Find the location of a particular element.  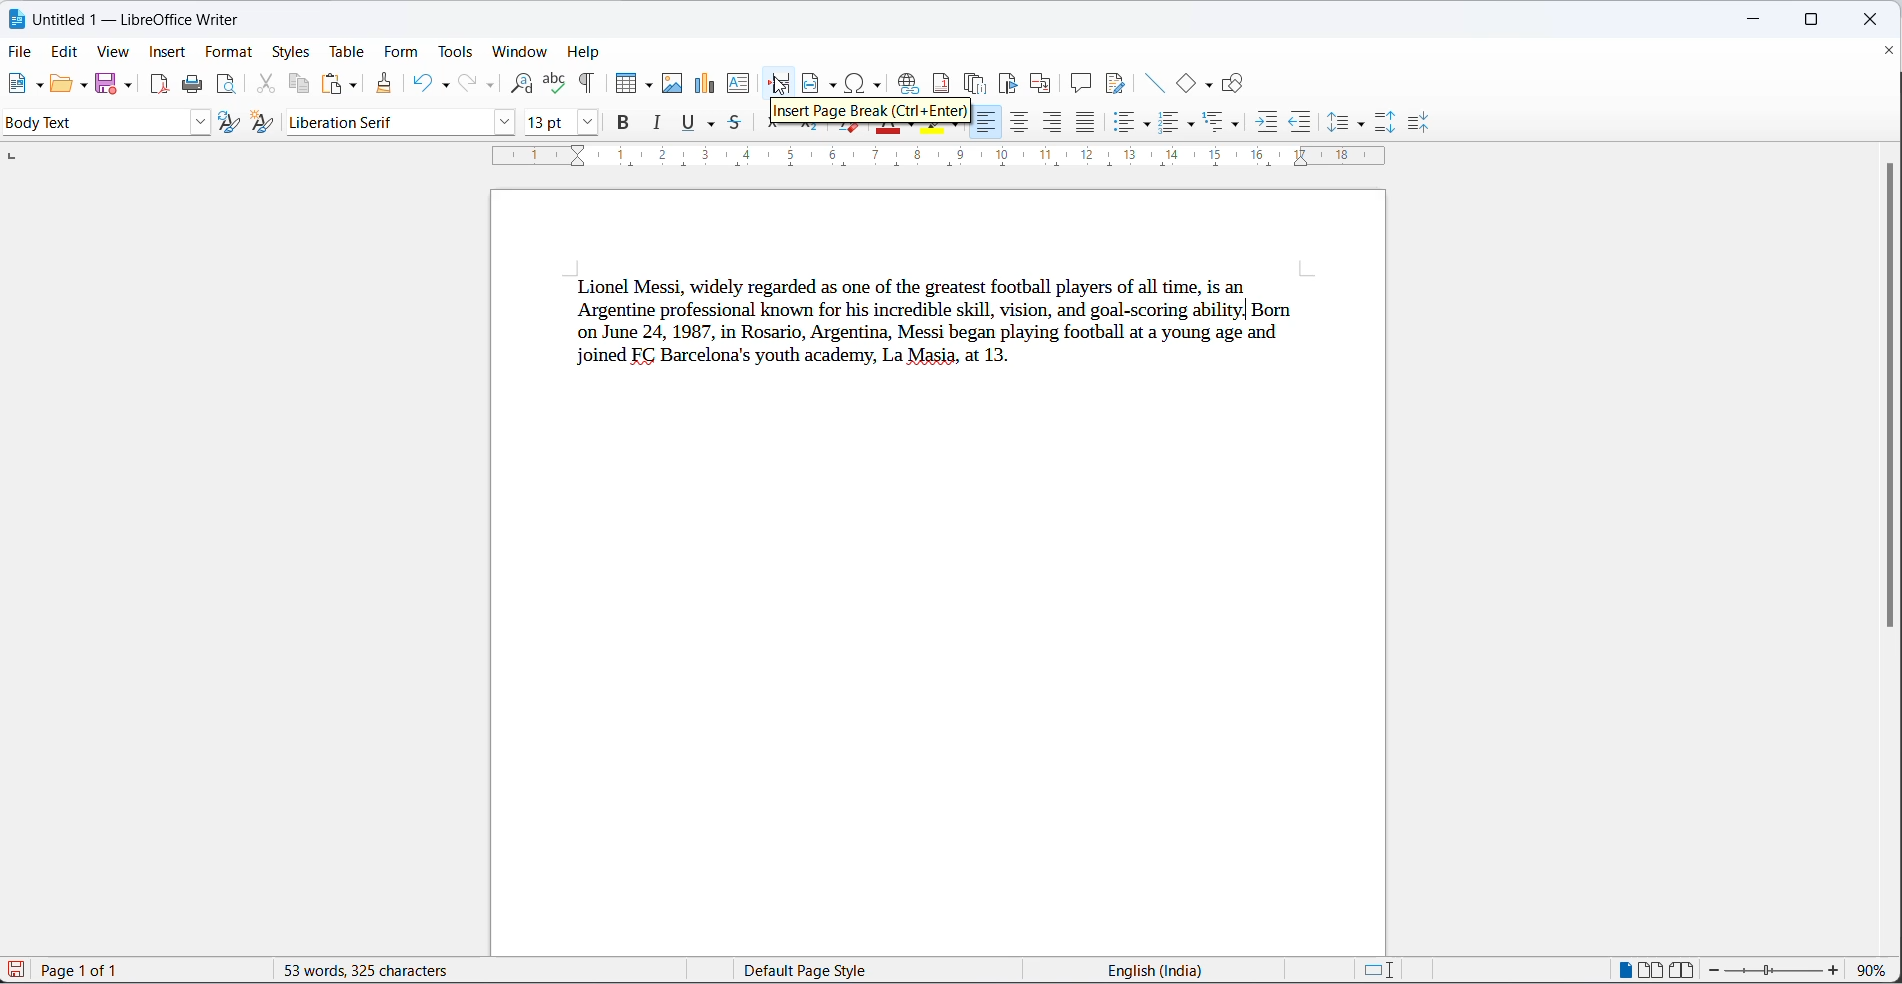

find and replace is located at coordinates (521, 85).